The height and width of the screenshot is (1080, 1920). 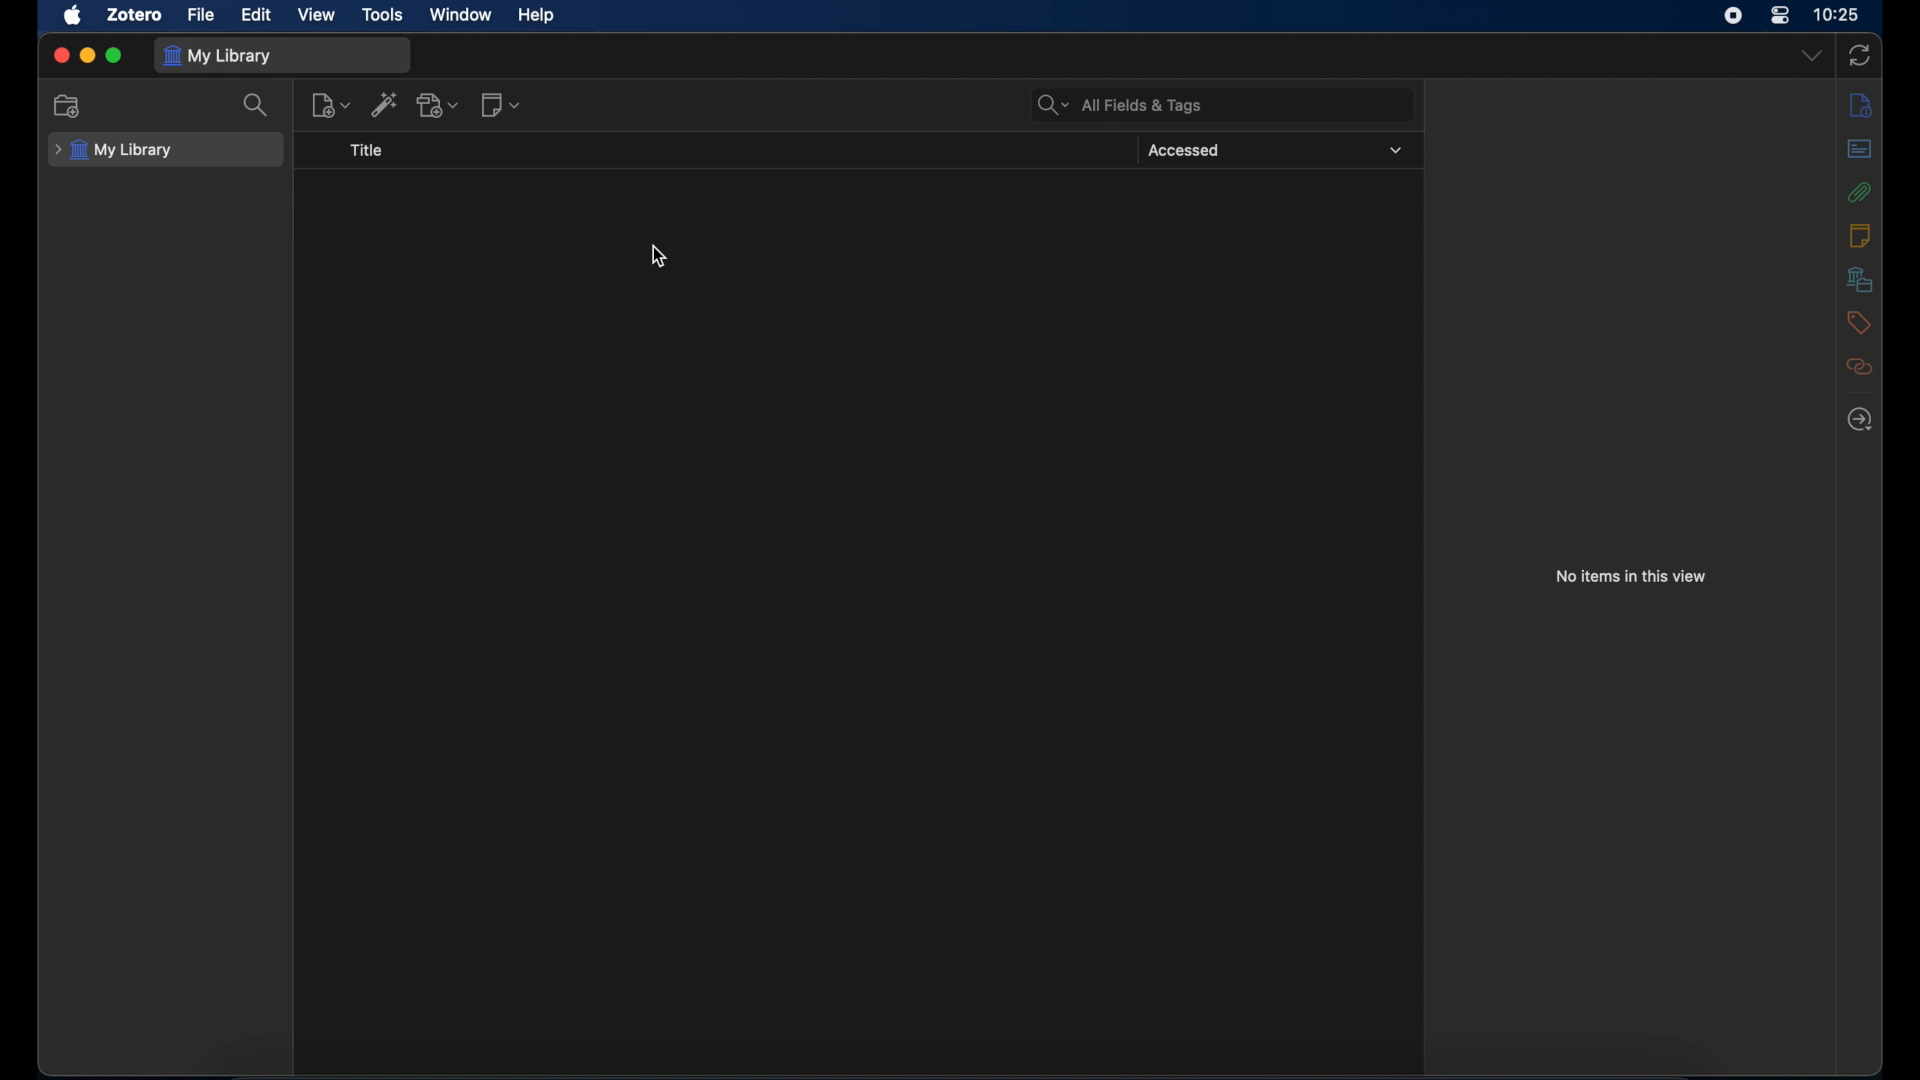 I want to click on new collection, so click(x=70, y=106).